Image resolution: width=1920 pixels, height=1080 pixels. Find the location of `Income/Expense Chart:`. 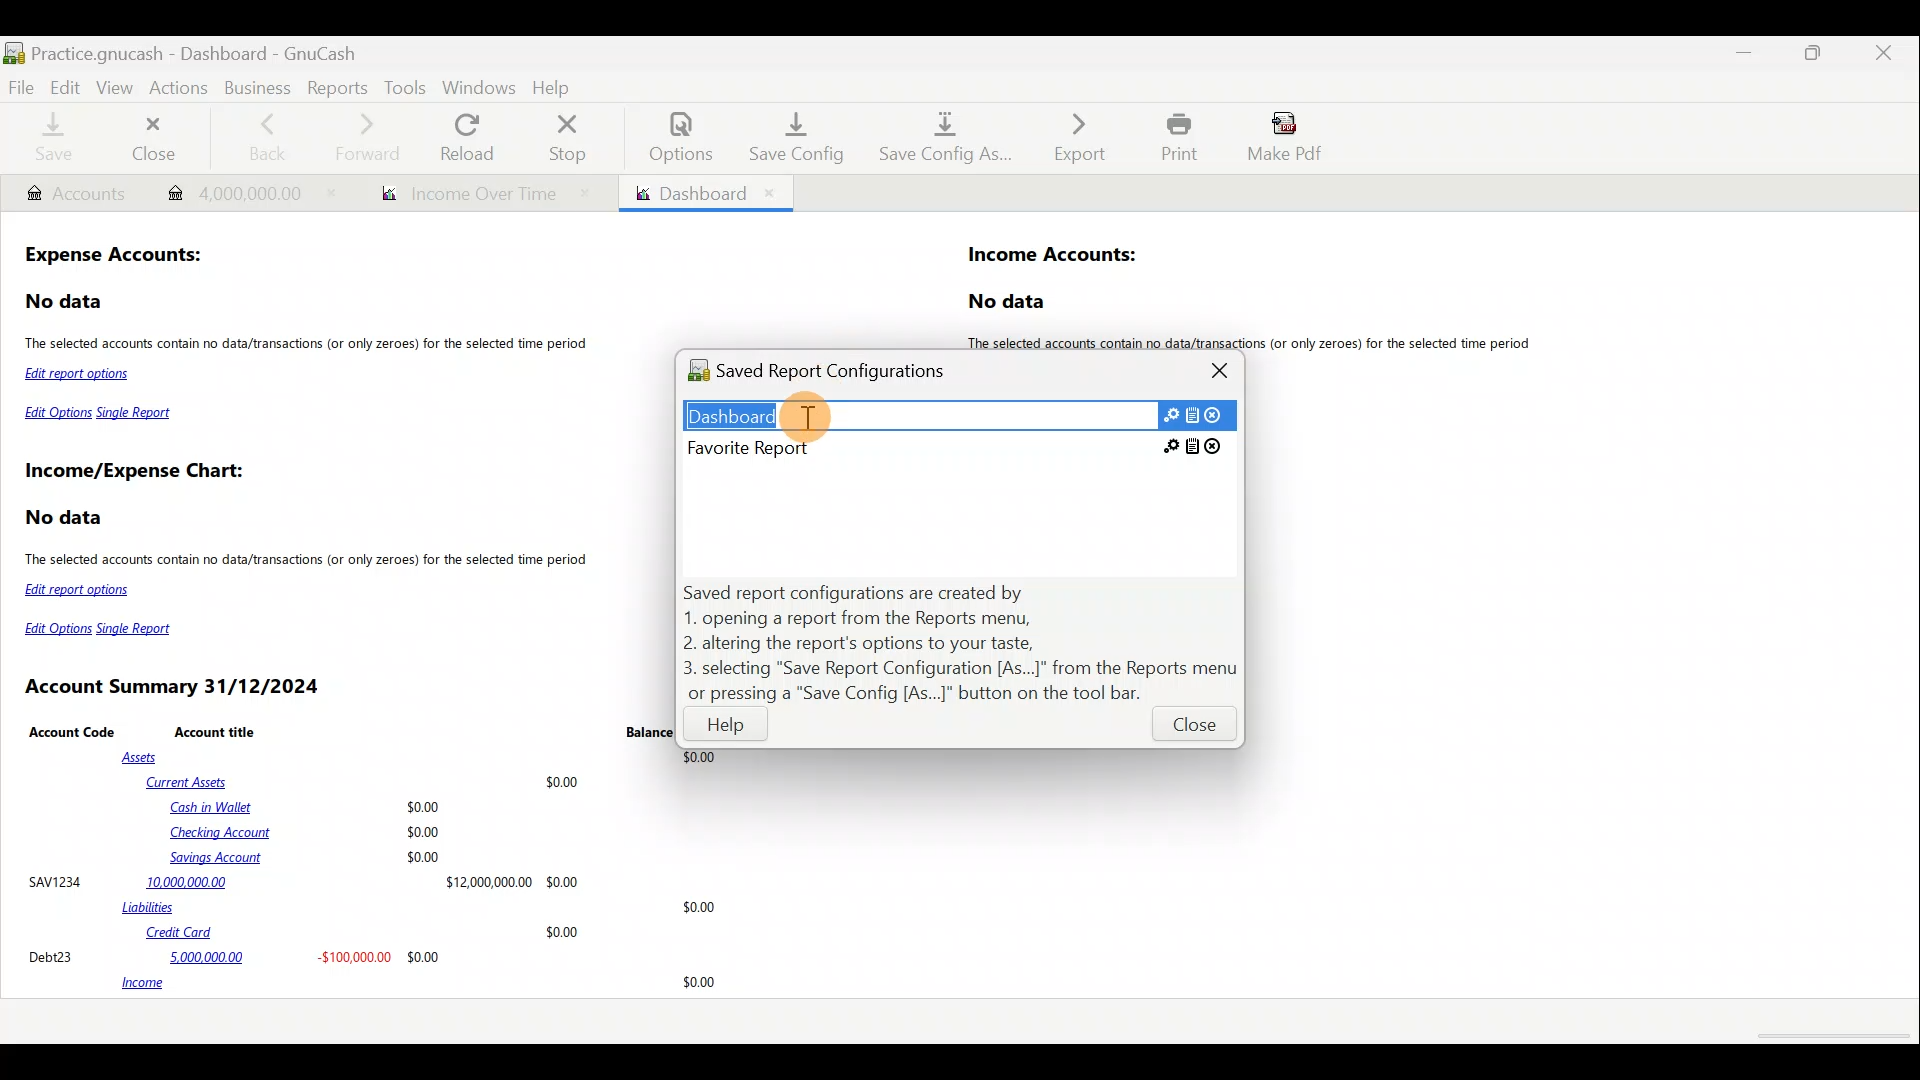

Income/Expense Chart: is located at coordinates (134, 473).